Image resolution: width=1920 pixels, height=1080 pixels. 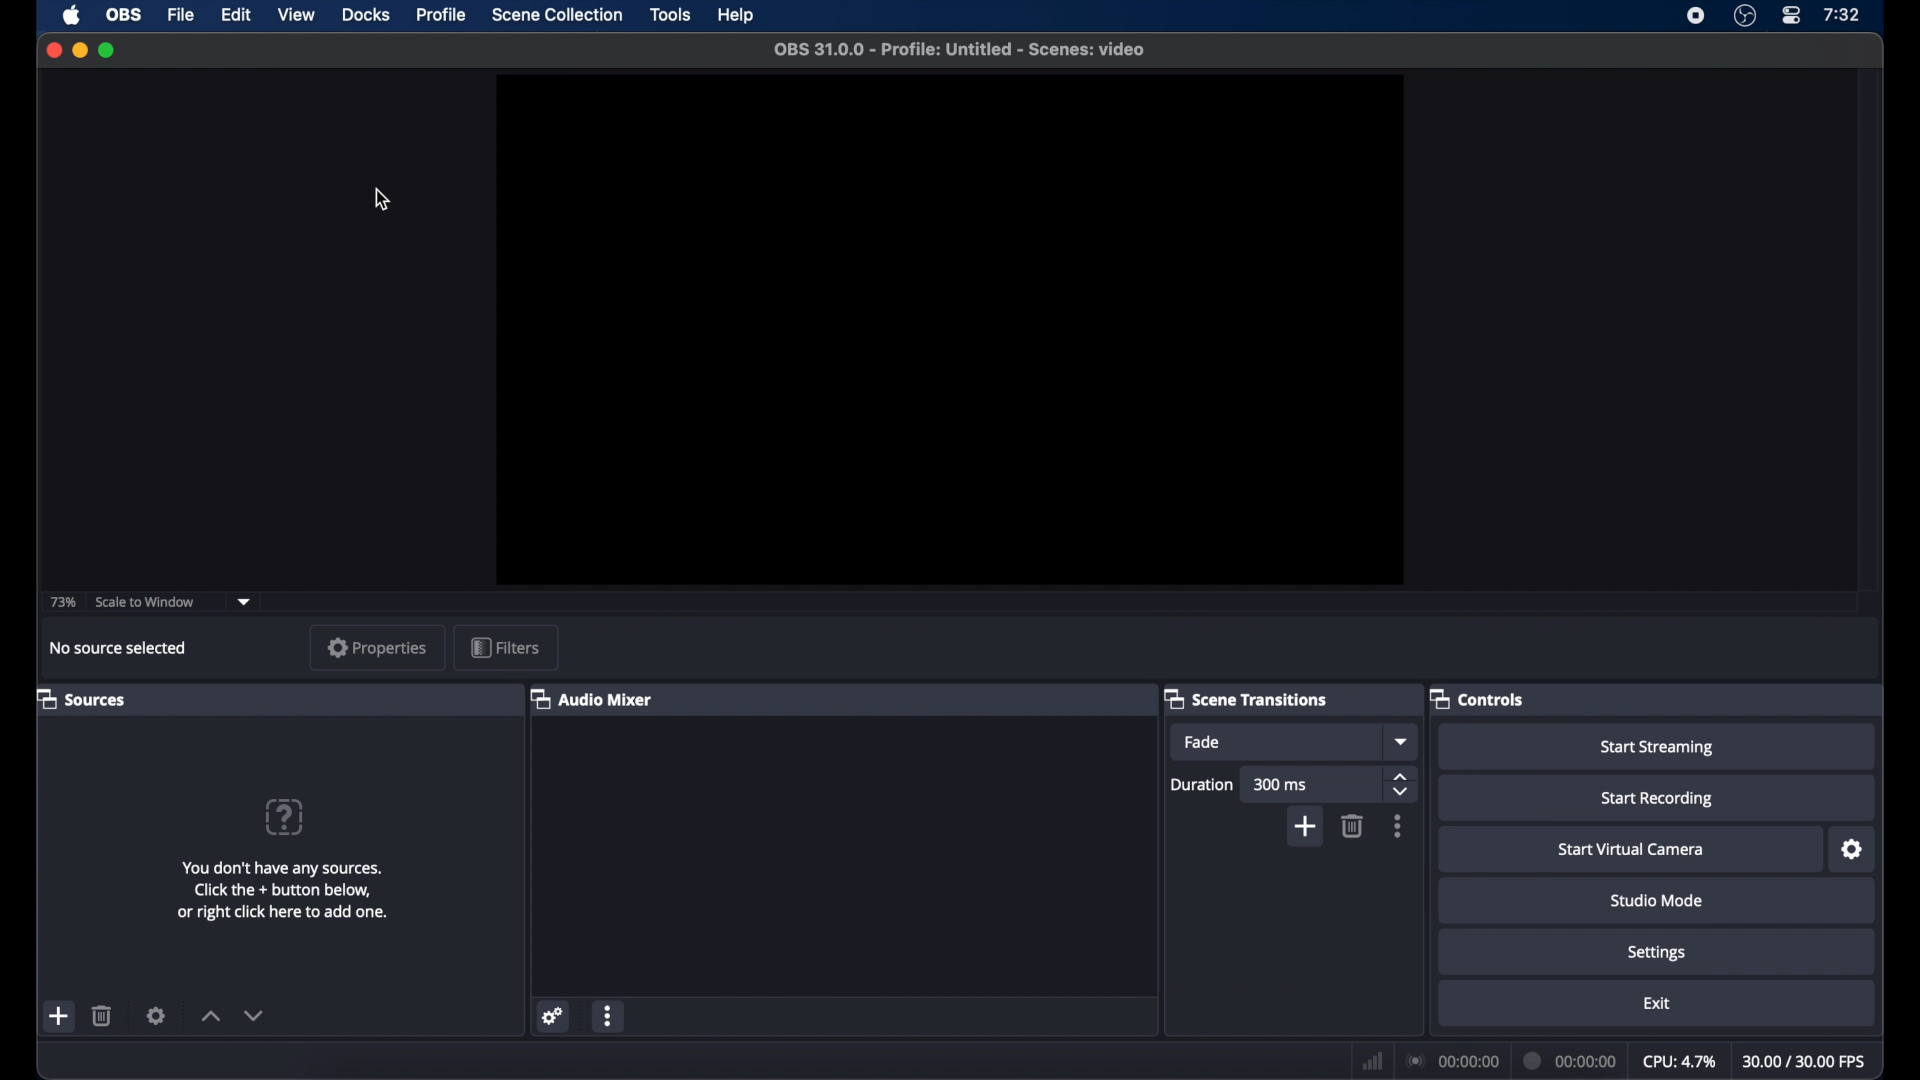 What do you see at coordinates (1657, 954) in the screenshot?
I see `settings` at bounding box center [1657, 954].